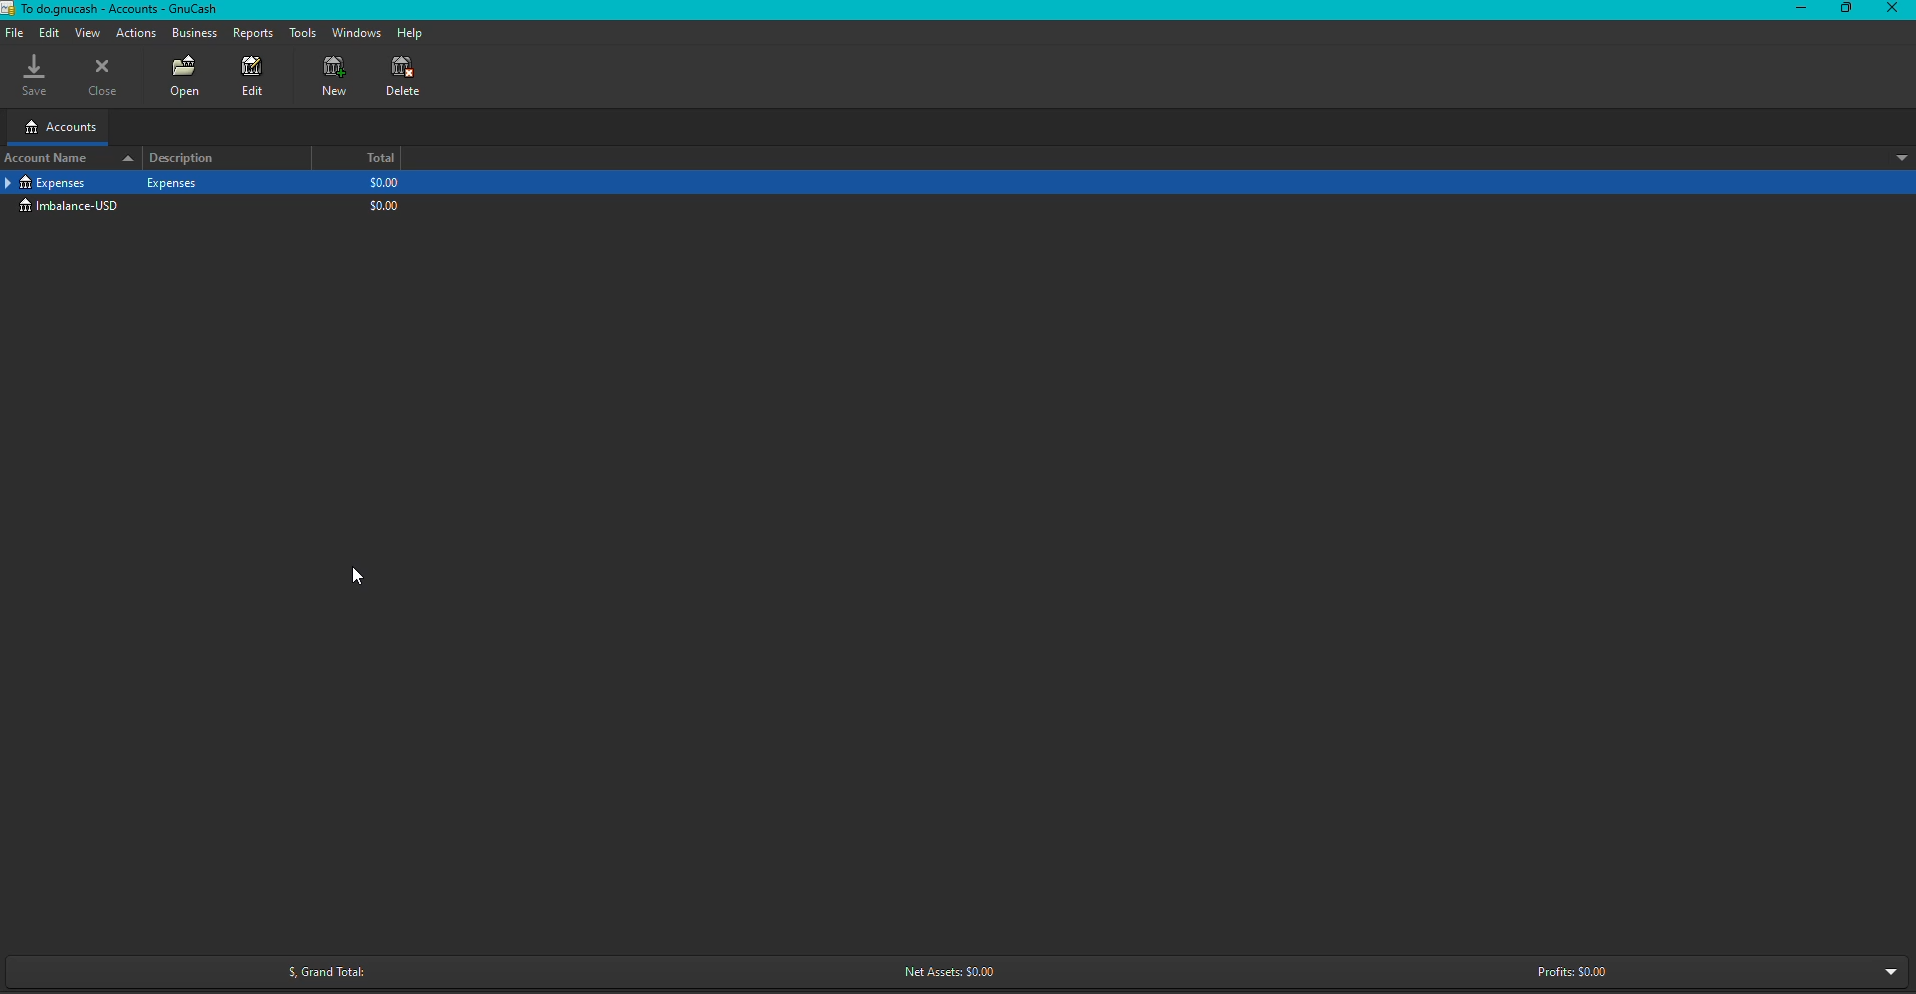  Describe the element at coordinates (383, 196) in the screenshot. I see `$0` at that location.